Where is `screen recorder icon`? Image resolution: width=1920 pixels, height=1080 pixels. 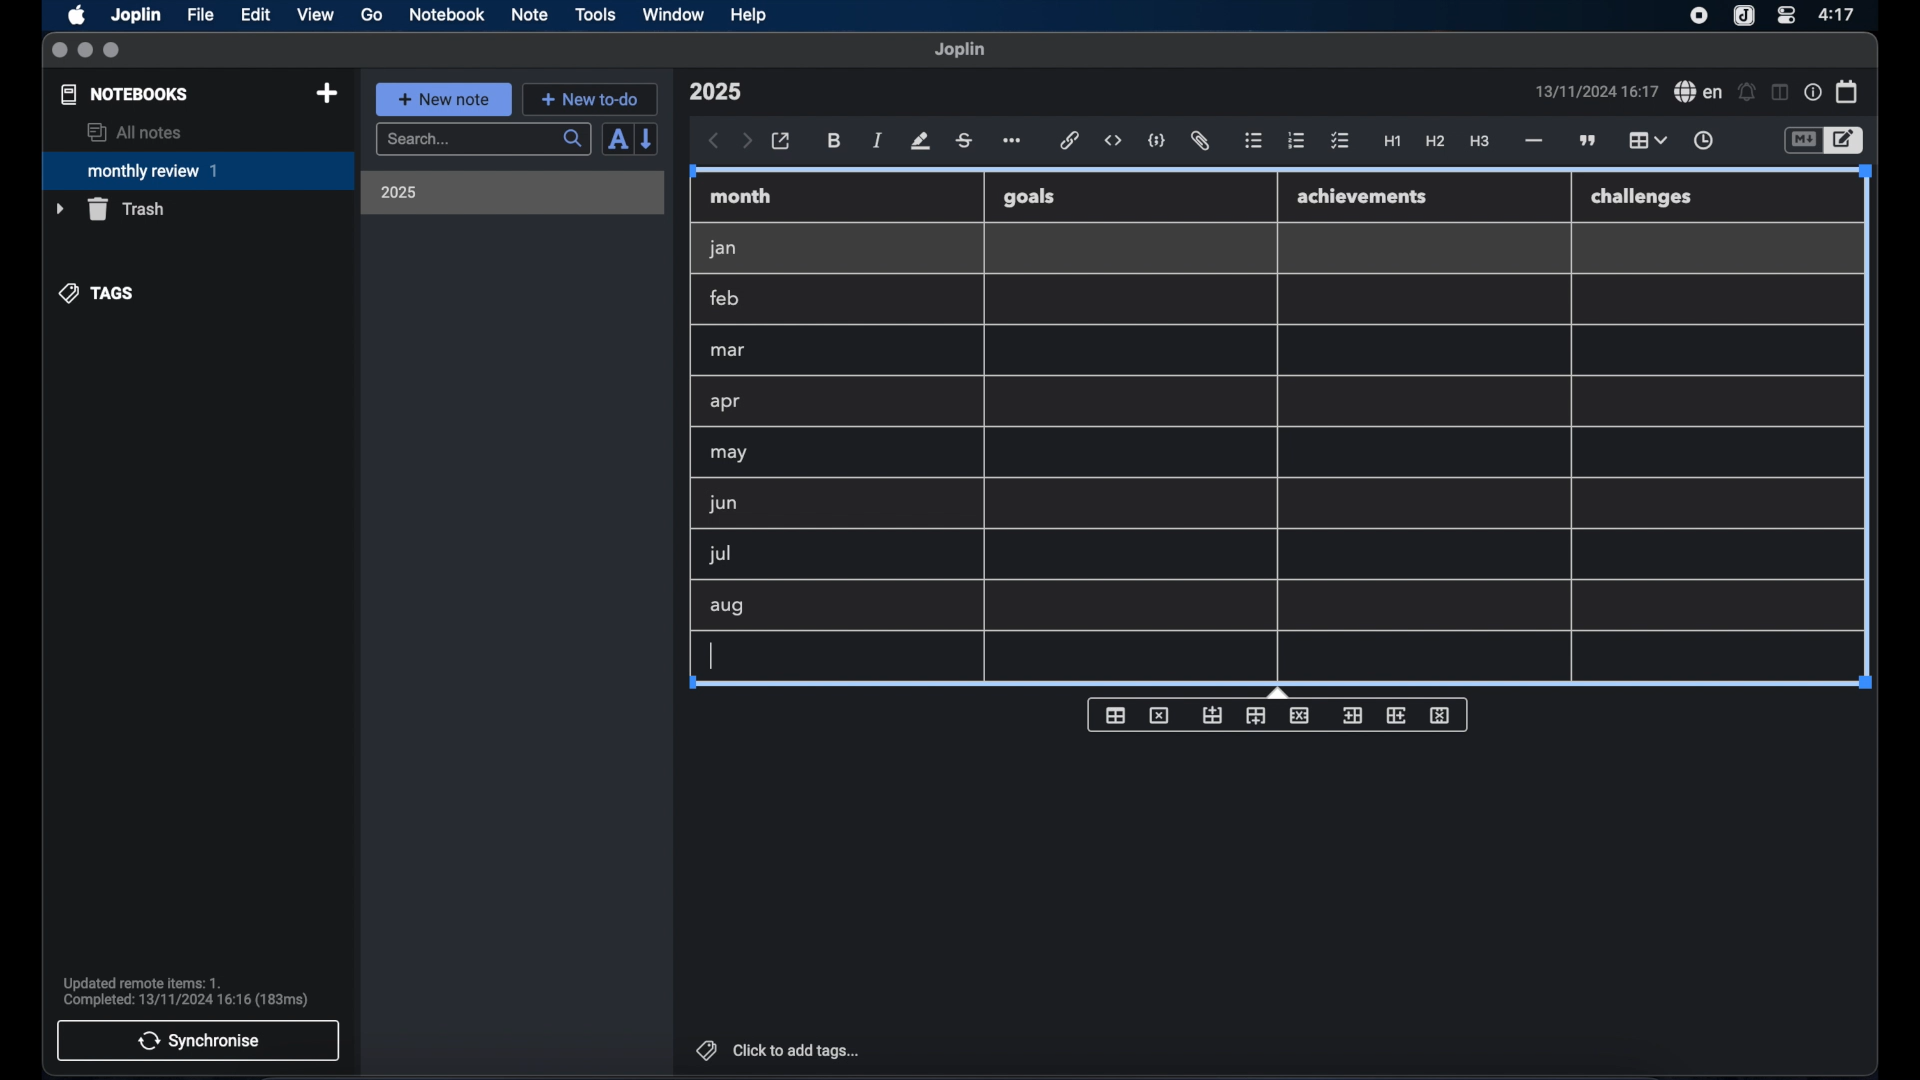
screen recorder icon is located at coordinates (1699, 16).